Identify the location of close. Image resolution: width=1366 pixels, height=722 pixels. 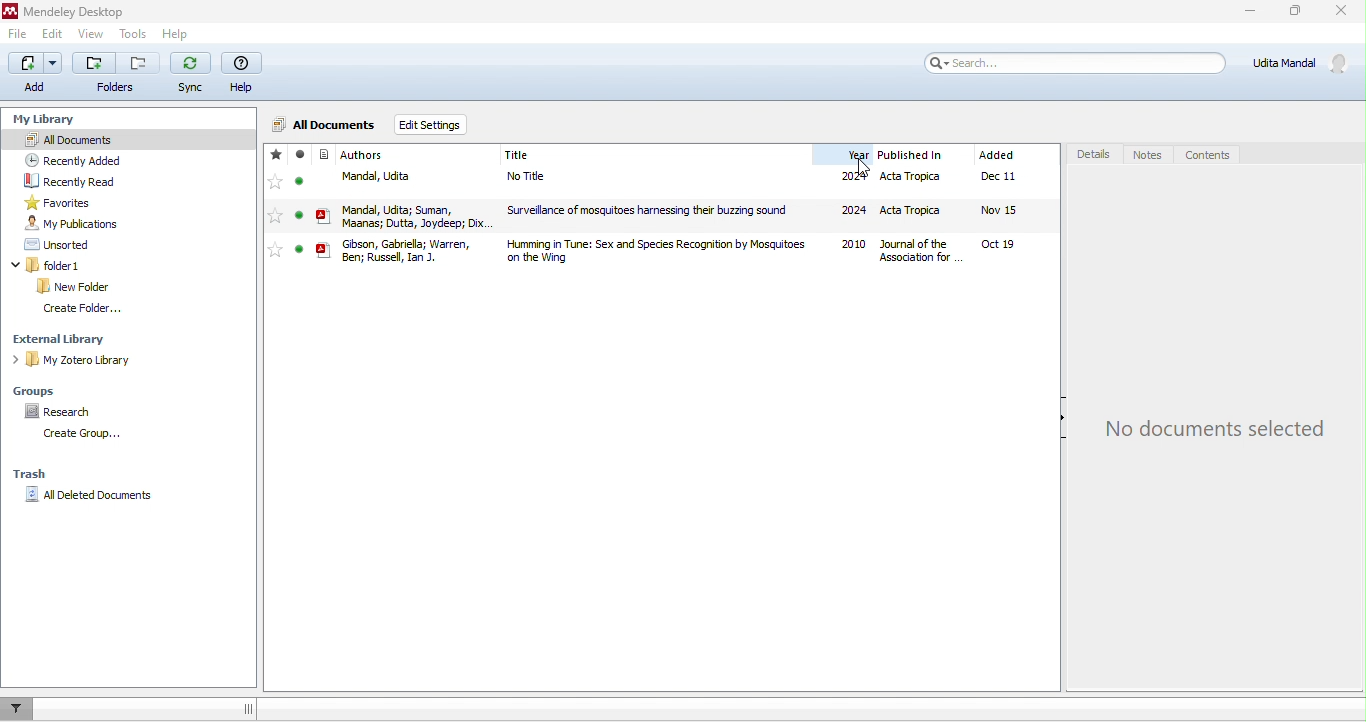
(1344, 14).